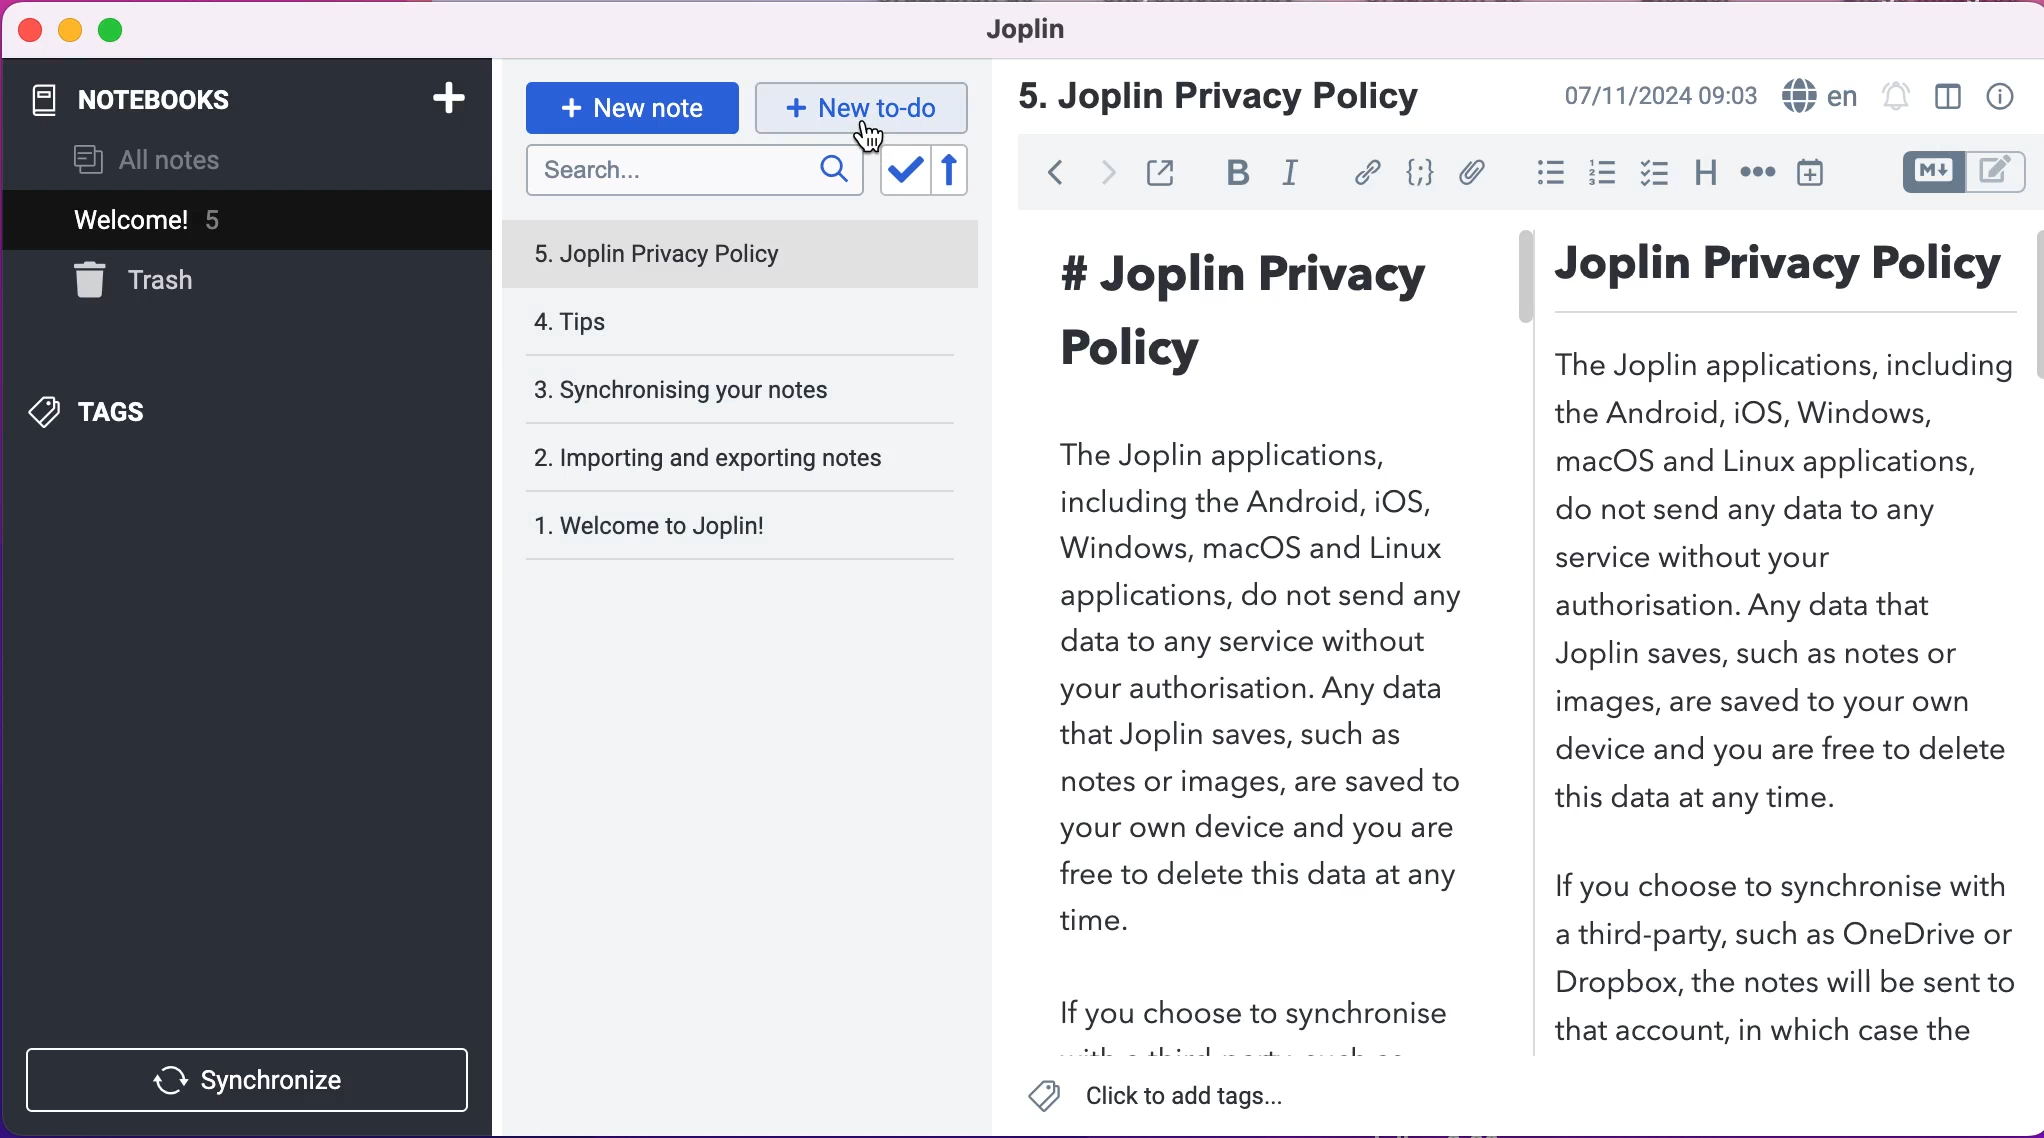 The width and height of the screenshot is (2044, 1138). What do you see at coordinates (1786, 647) in the screenshot?
I see `Joplin Privacy Policy
The Joplin applications, including
the Android, iOS, Windows,
macOS and Linux applications,
do not send any data to any
service without your
authorisation. Any data that
Joplin saves, such as notes or
images, are saved to your own
device and you are free to delete
this data at any time.

If you choose to synchronise with
a third-party, such as OneDrive or
Dropbox, the notes will be sent to
that account, in which case the` at bounding box center [1786, 647].